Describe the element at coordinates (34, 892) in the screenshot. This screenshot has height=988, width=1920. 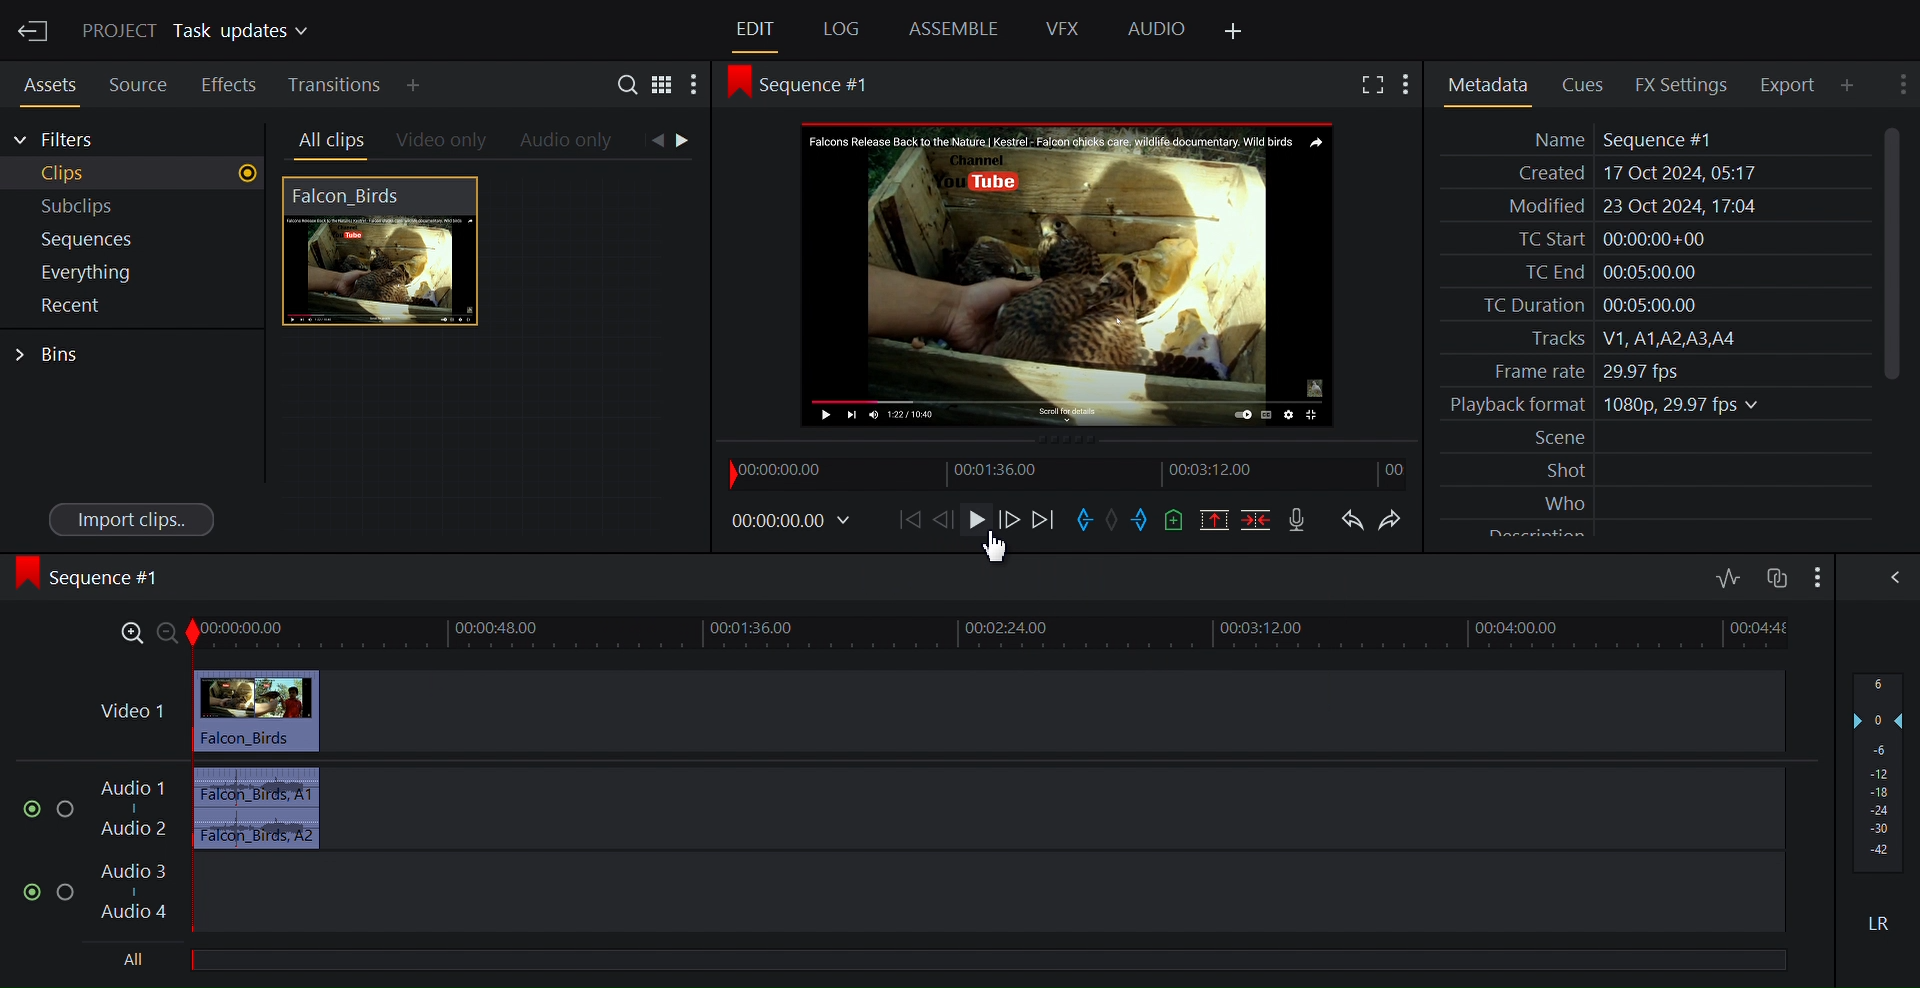
I see `(un)mute` at that location.